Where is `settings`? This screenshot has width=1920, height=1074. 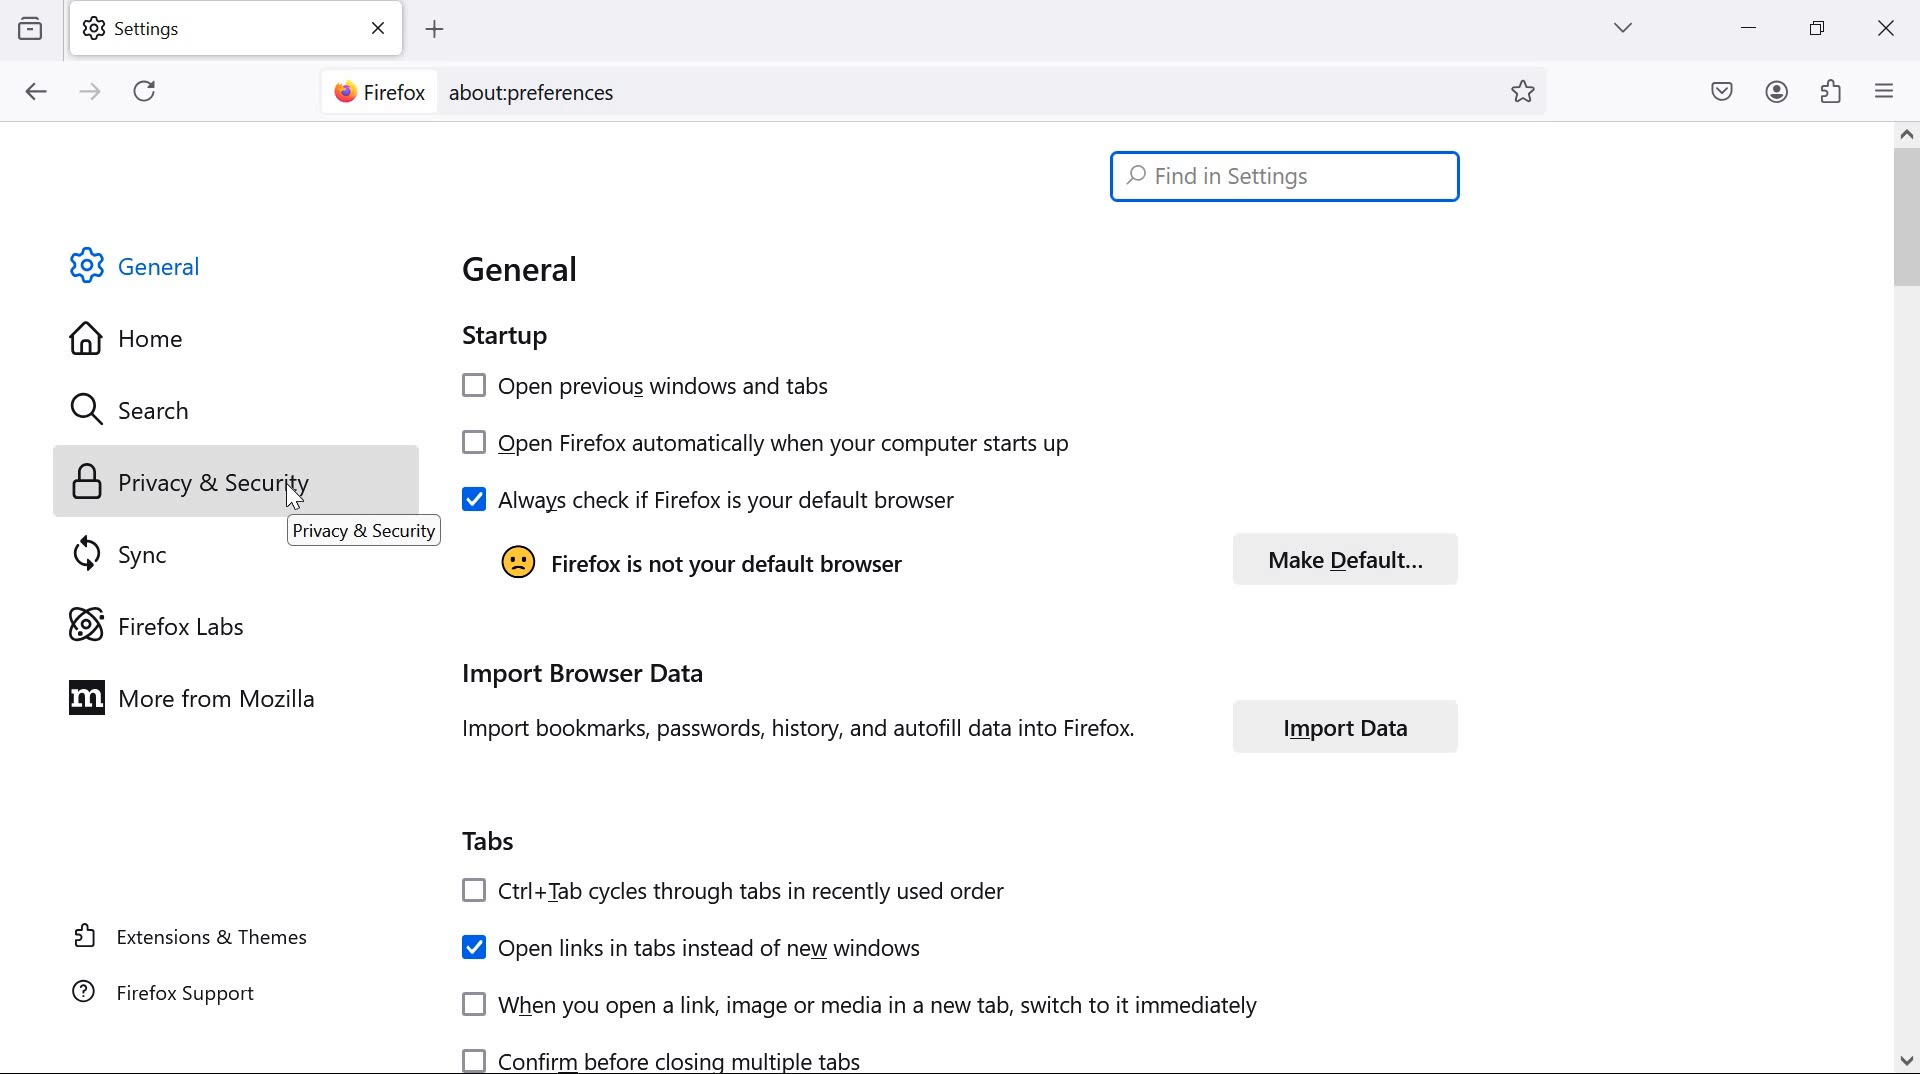
settings is located at coordinates (241, 29).